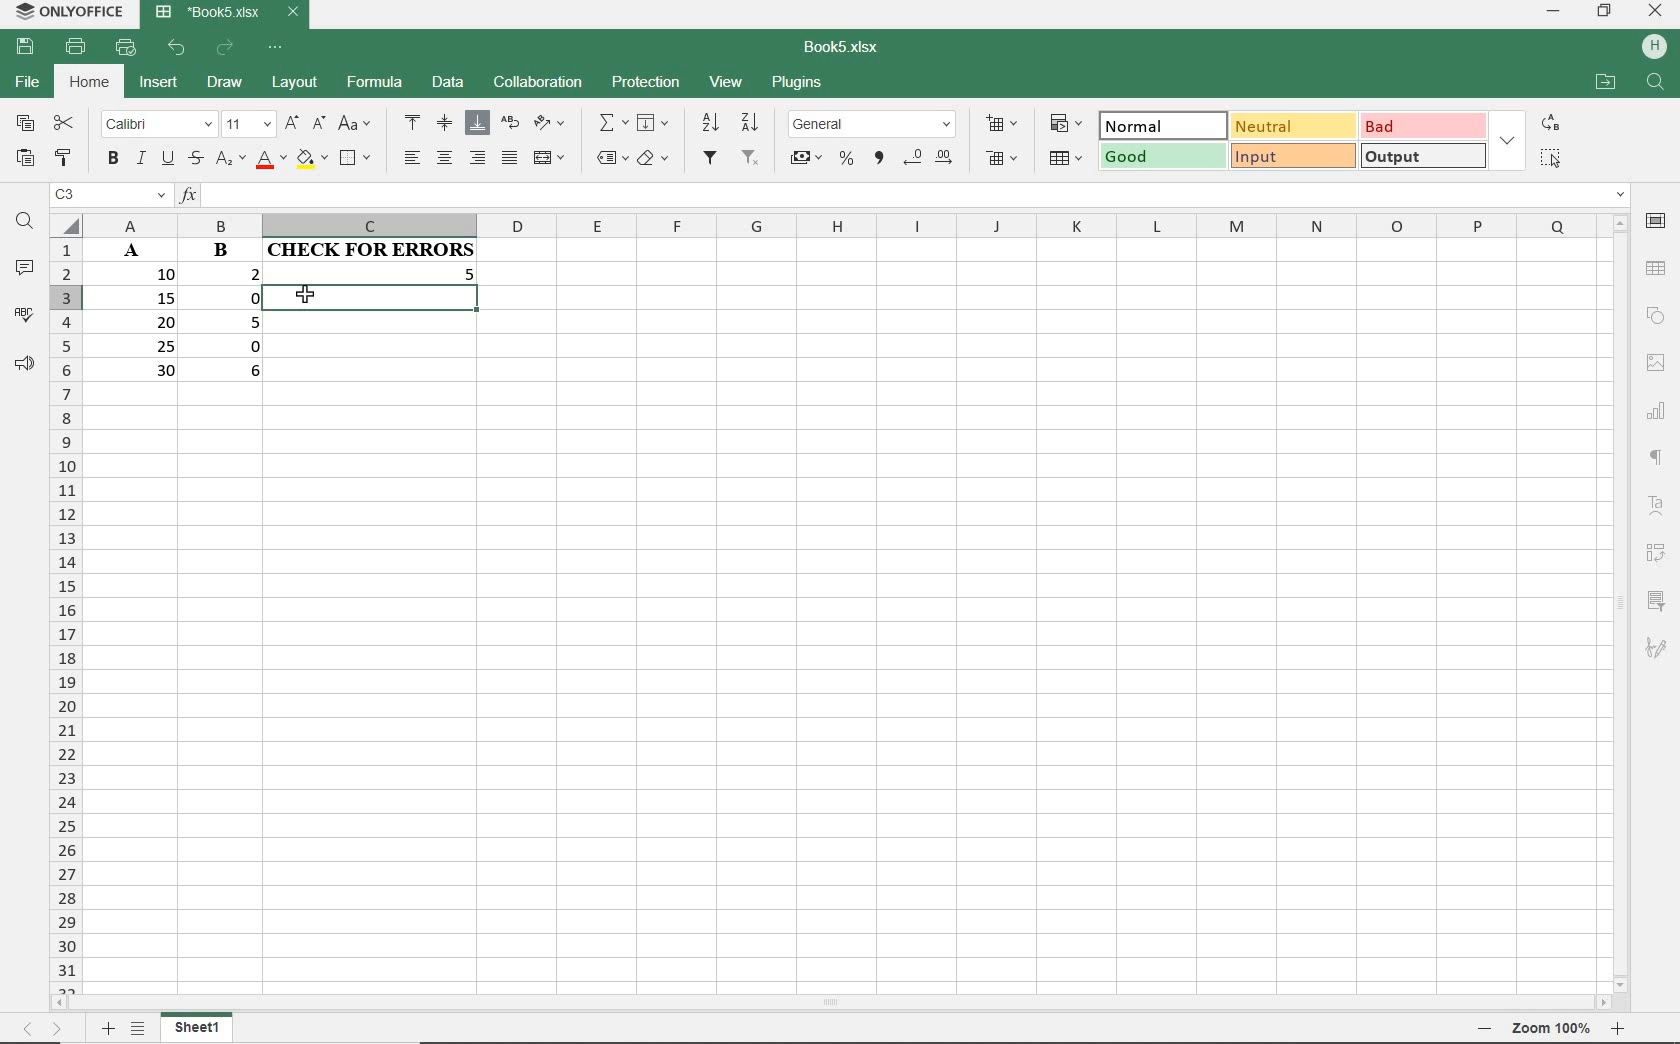 This screenshot has width=1680, height=1044. Describe the element at coordinates (840, 226) in the screenshot. I see `COLUMNS` at that location.